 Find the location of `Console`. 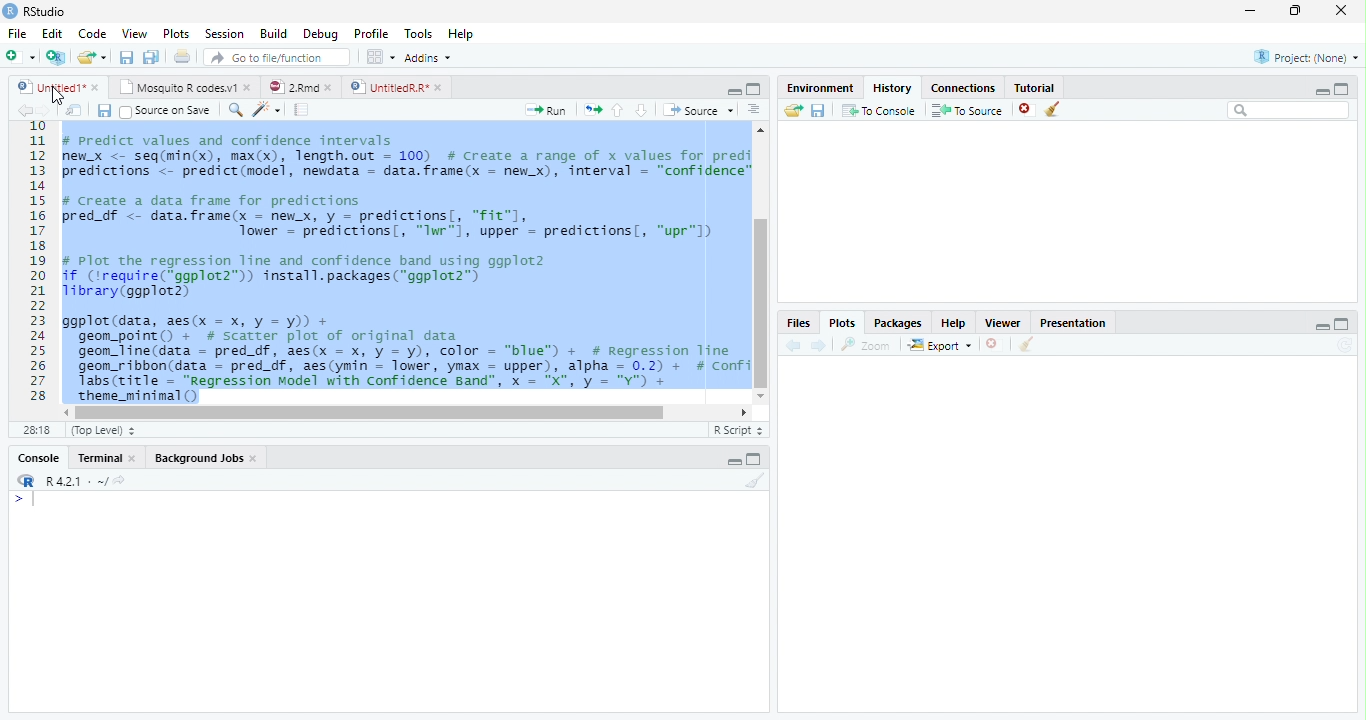

Console is located at coordinates (37, 455).